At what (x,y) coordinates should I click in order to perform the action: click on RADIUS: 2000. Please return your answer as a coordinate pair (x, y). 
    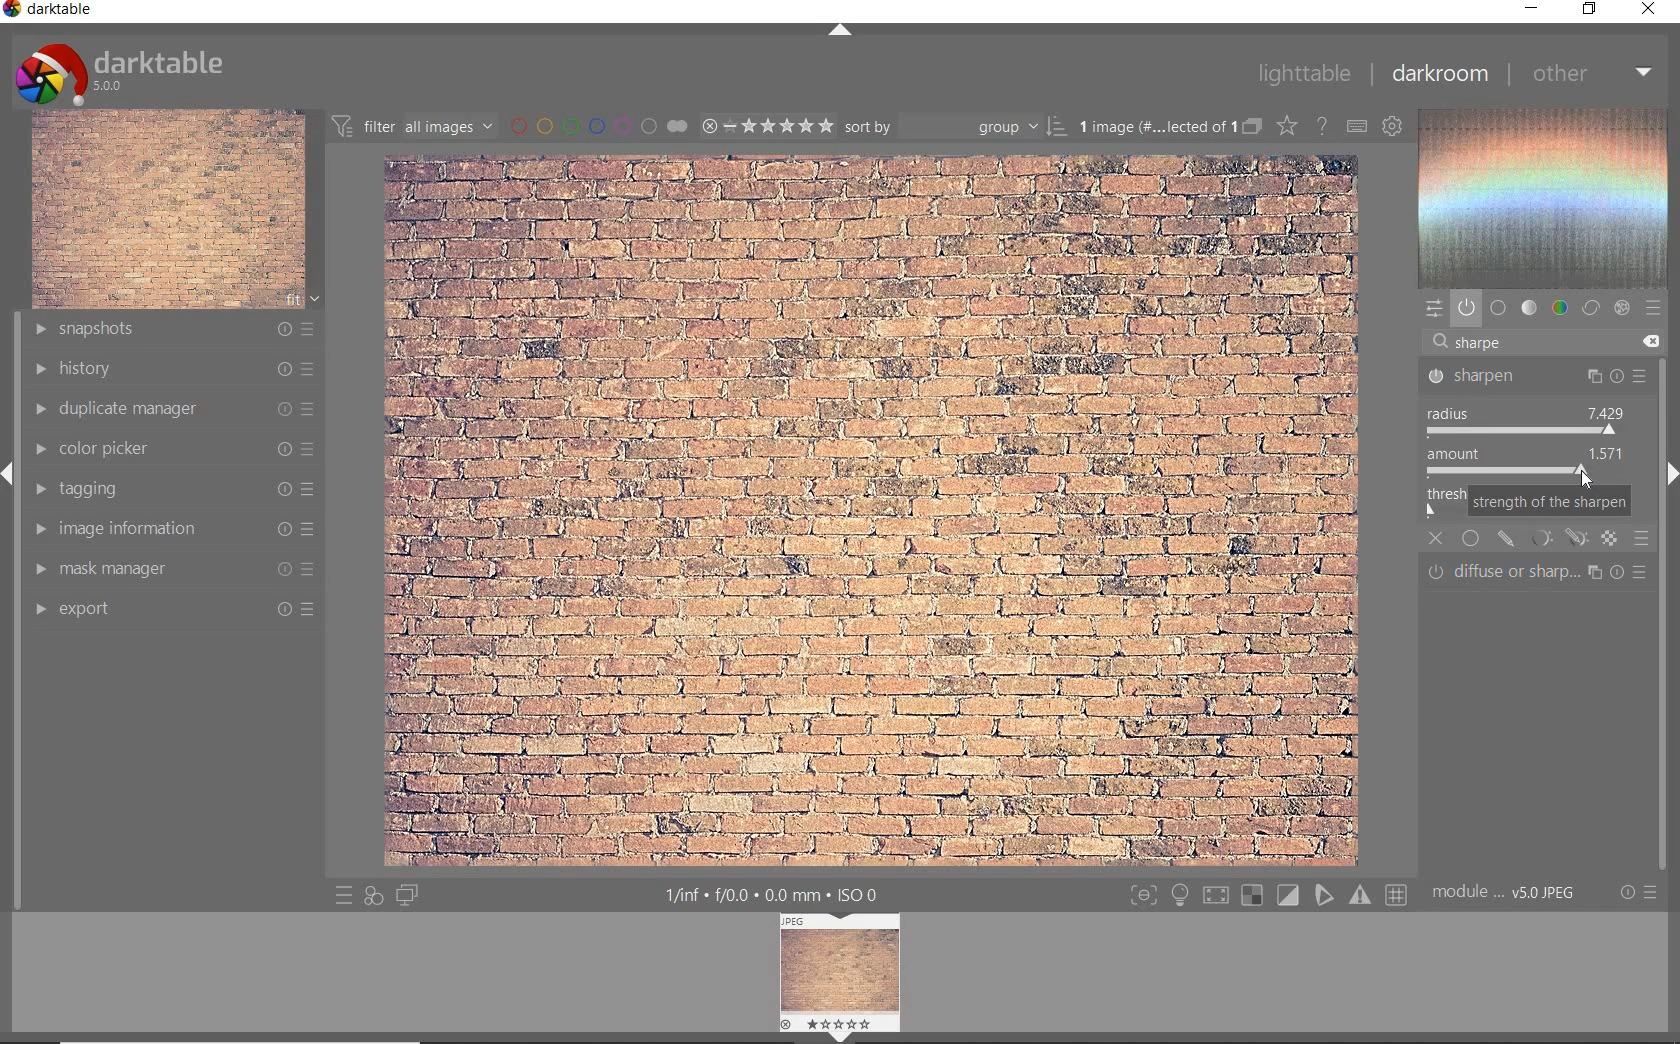
    Looking at the image, I should click on (1528, 420).